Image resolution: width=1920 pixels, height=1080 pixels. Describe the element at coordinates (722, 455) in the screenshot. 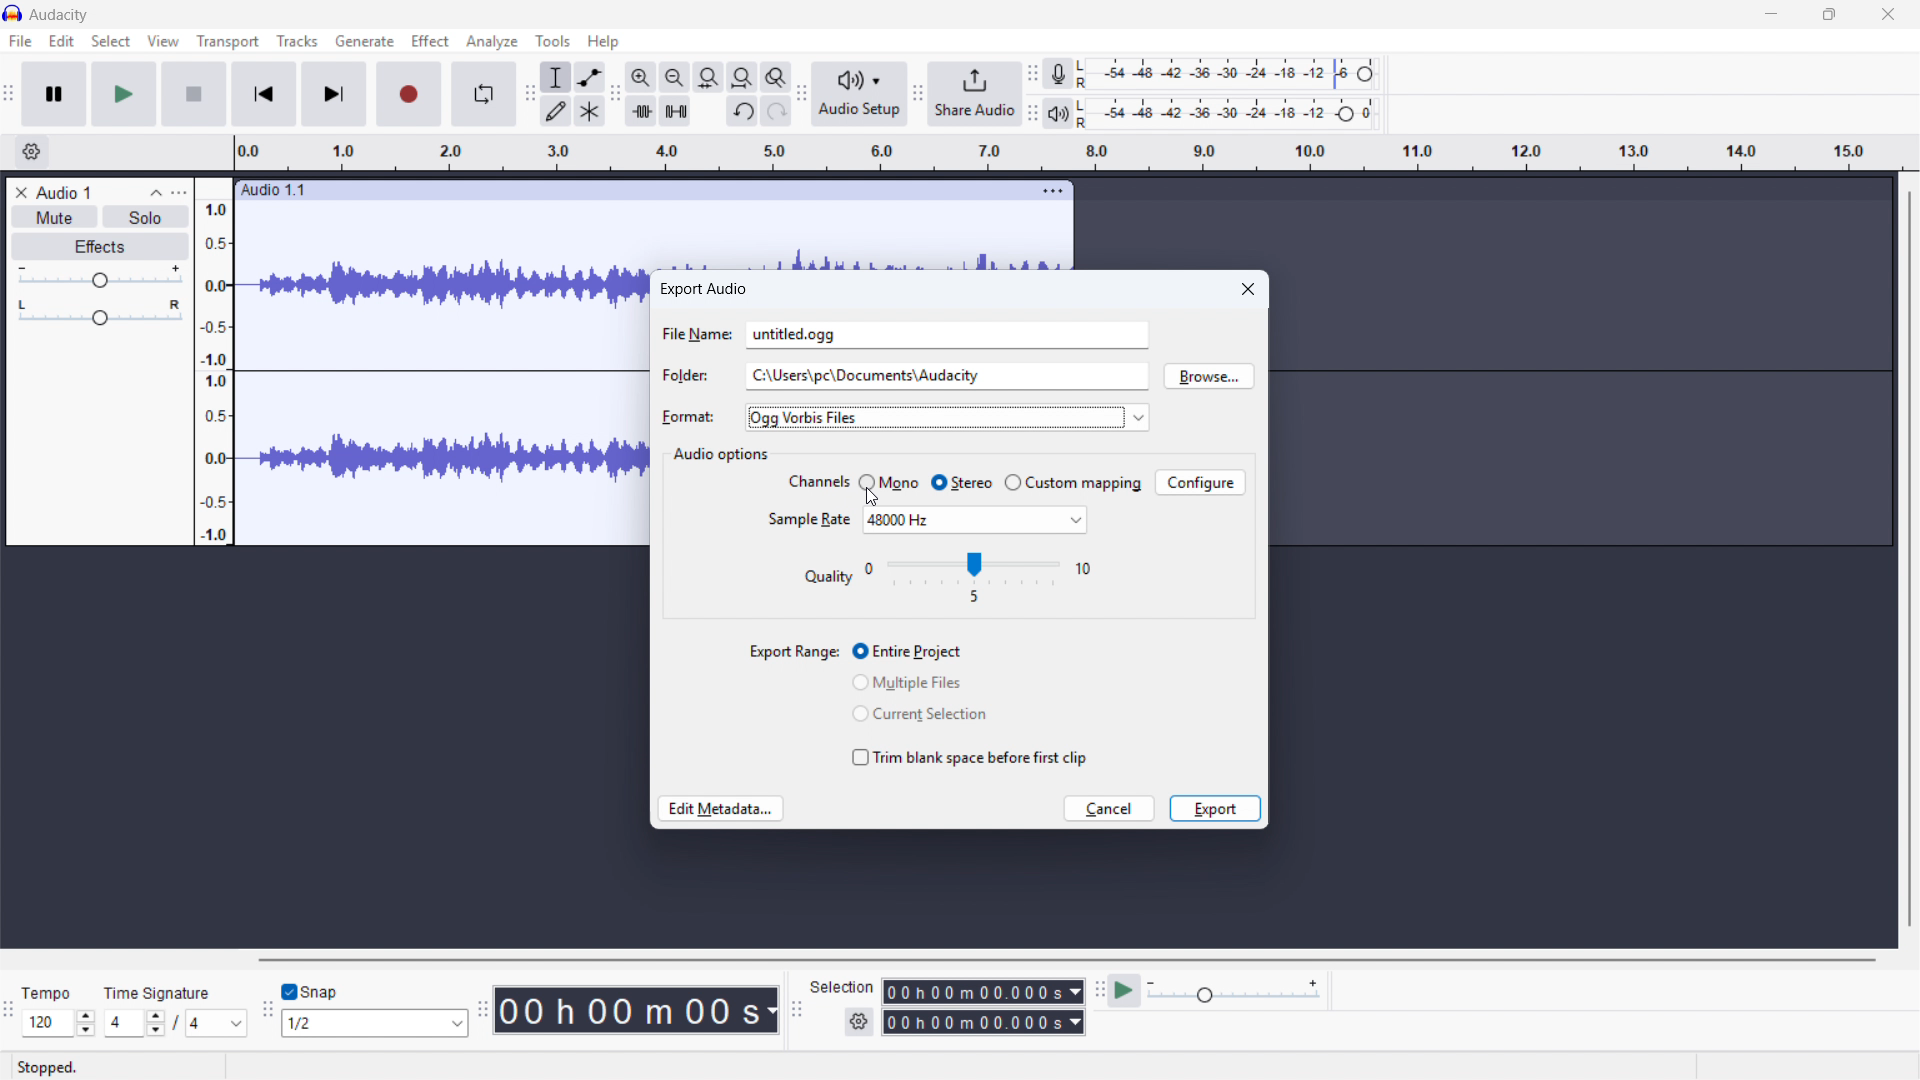

I see `Audio options ` at that location.